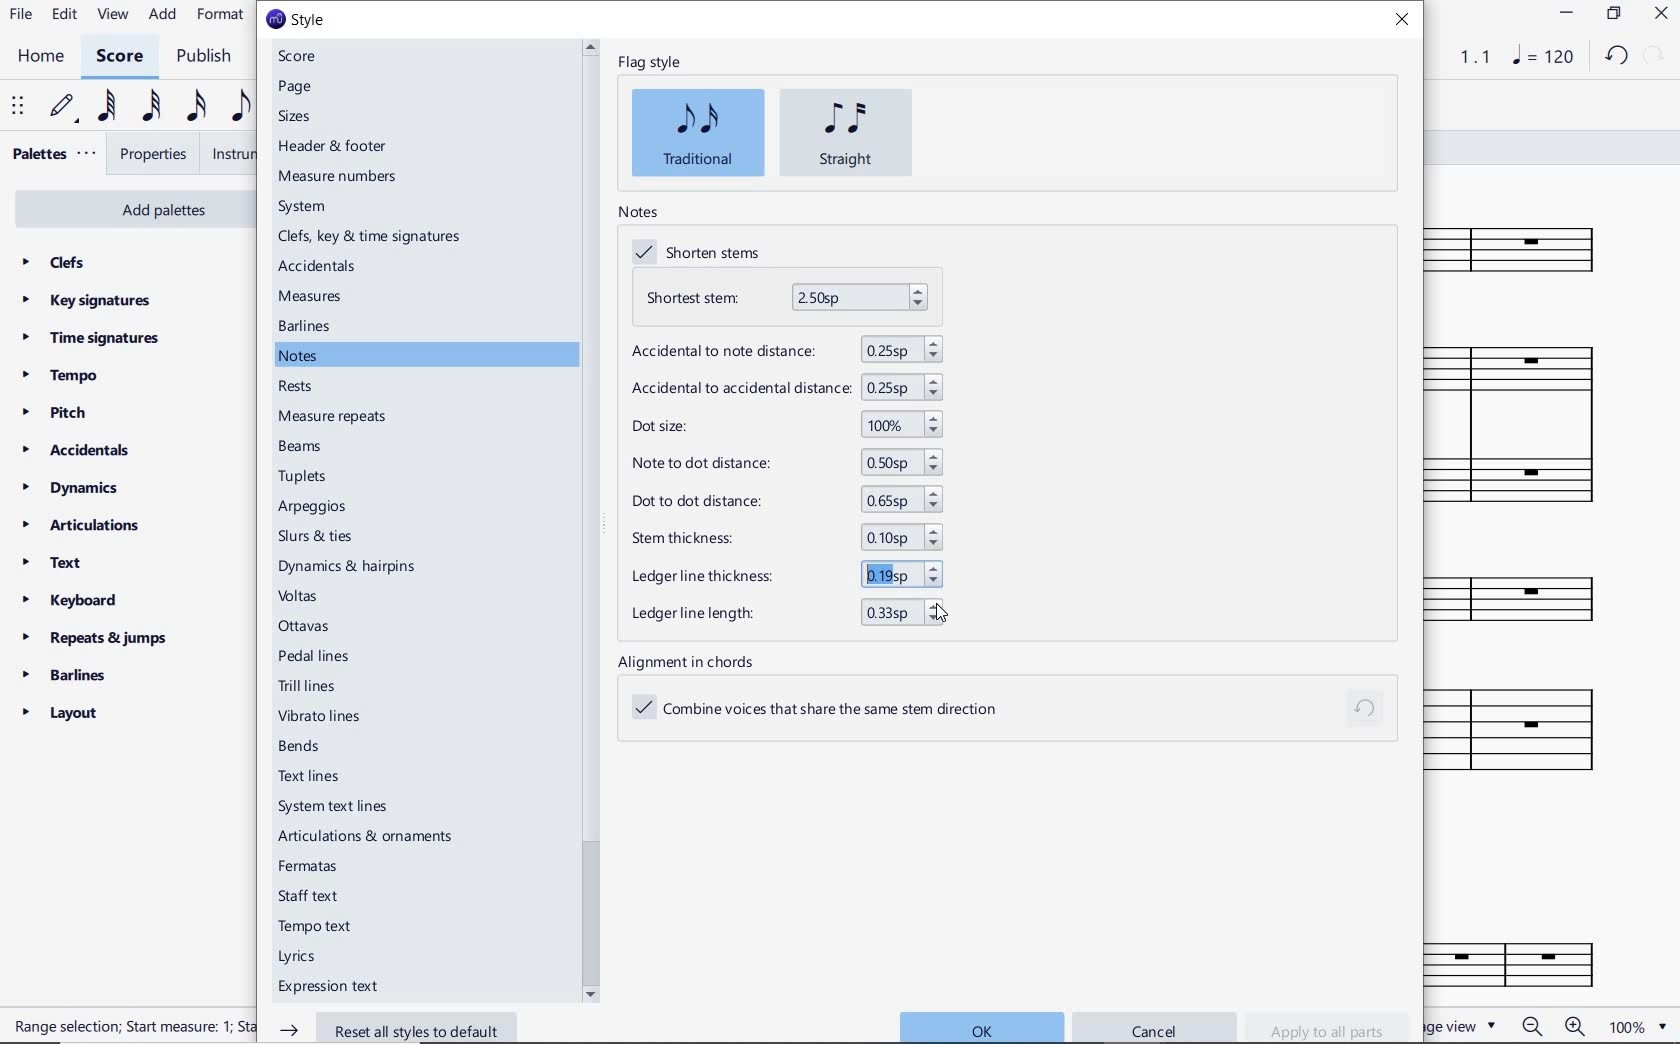 This screenshot has height=1044, width=1680. I want to click on accidentals, so click(77, 450).